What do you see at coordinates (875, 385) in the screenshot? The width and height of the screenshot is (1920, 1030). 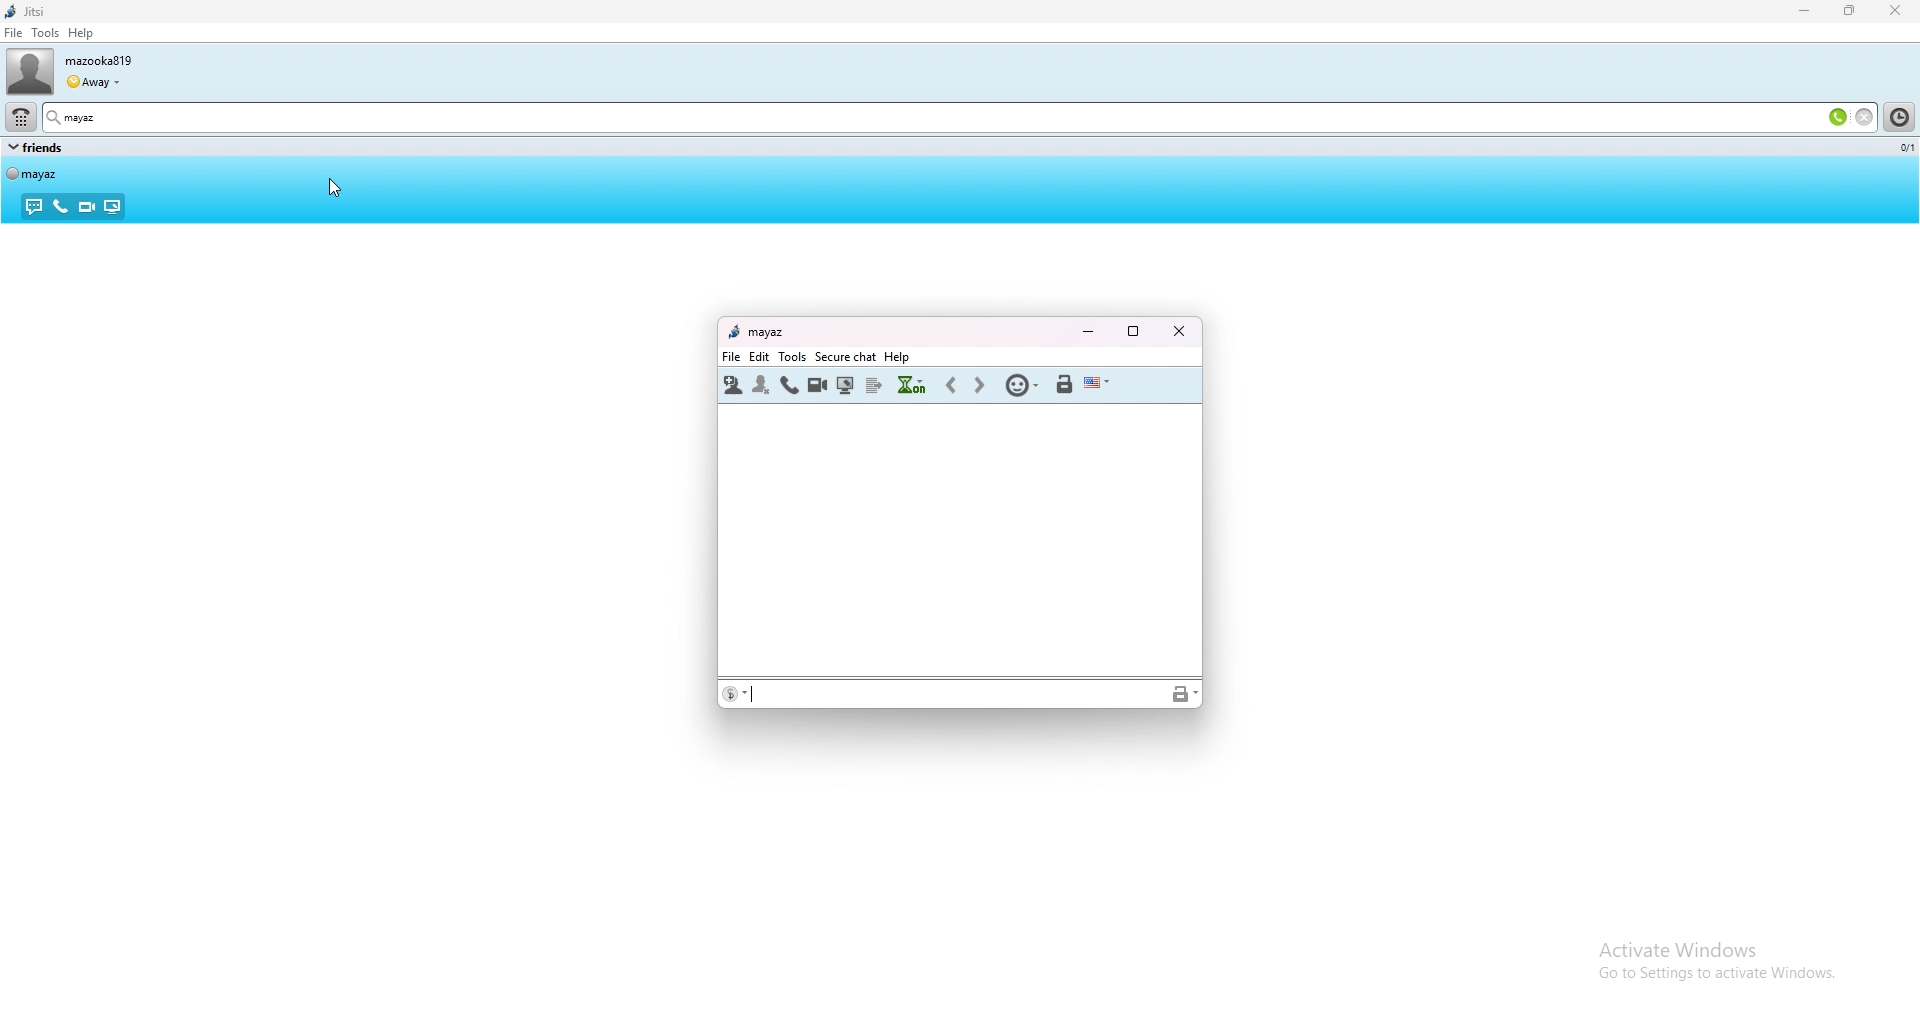 I see `send file` at bounding box center [875, 385].